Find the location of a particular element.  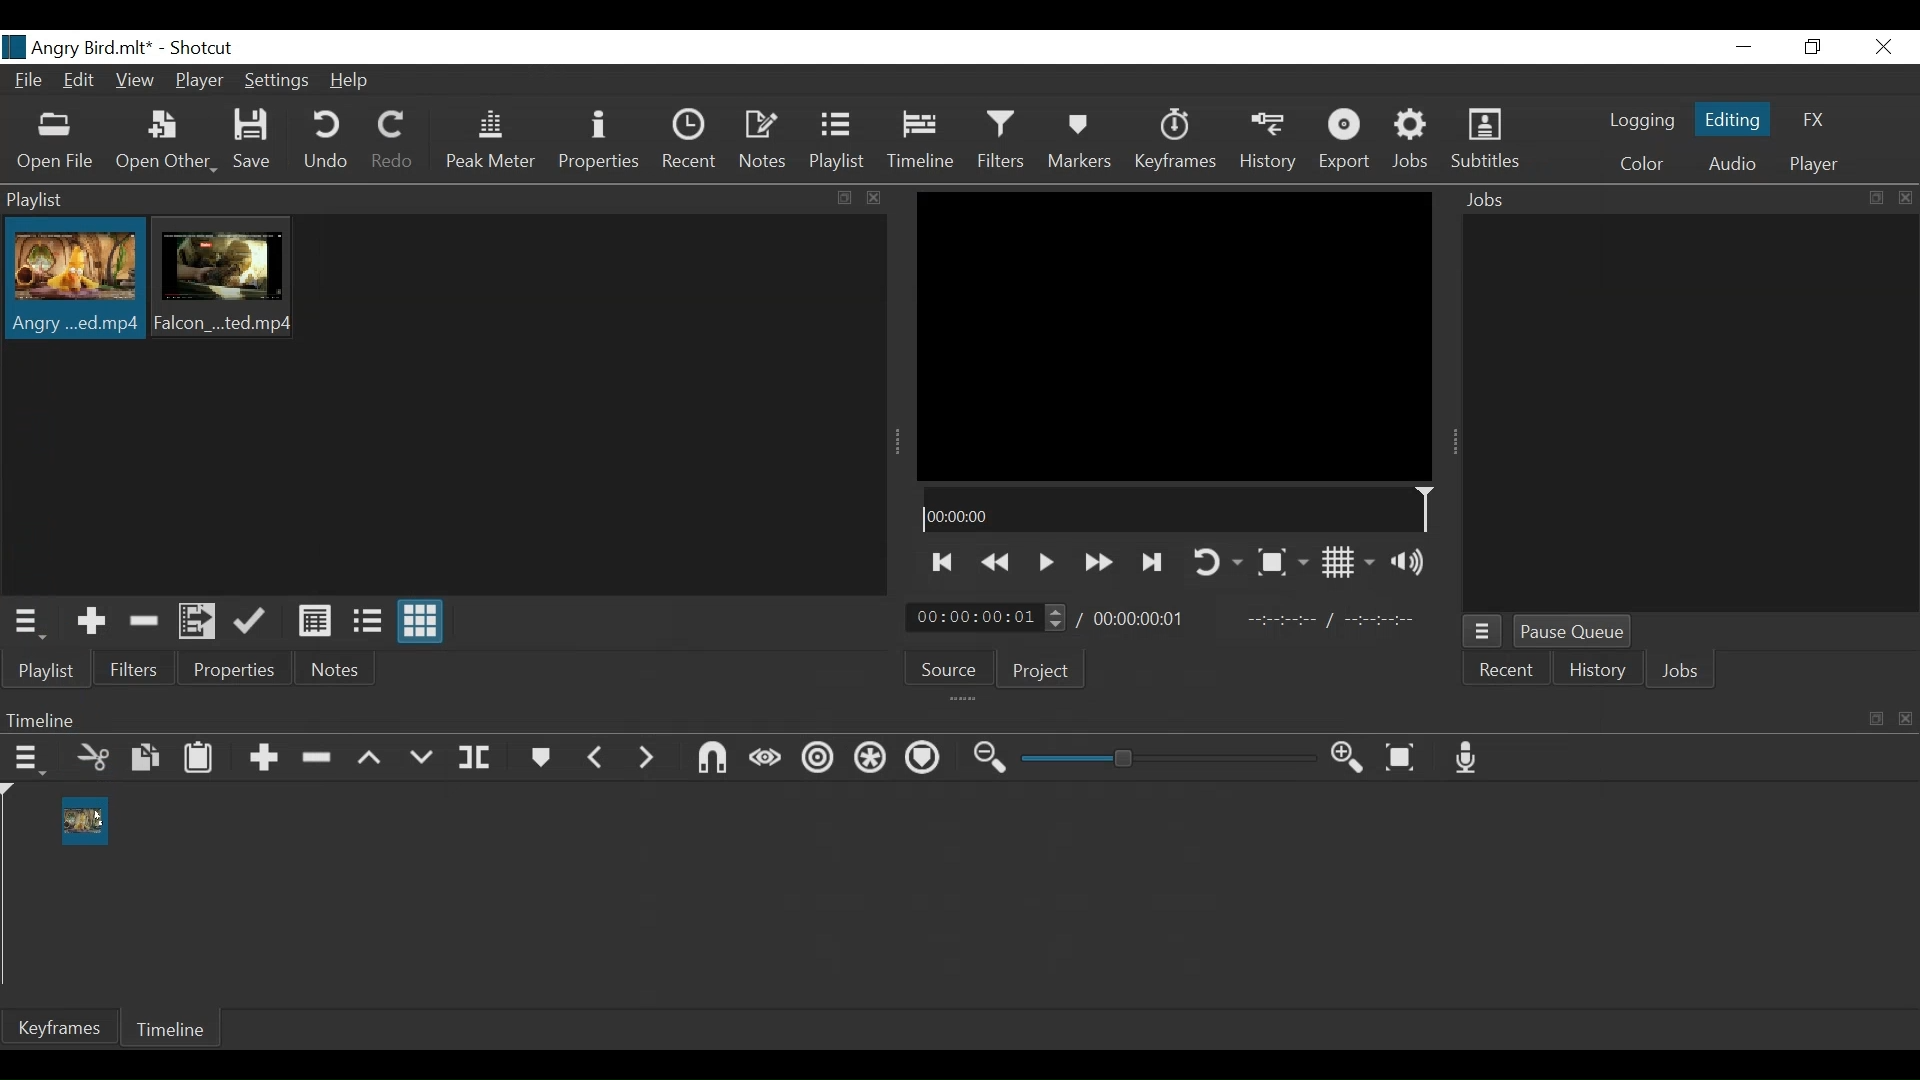

Filters is located at coordinates (135, 669).